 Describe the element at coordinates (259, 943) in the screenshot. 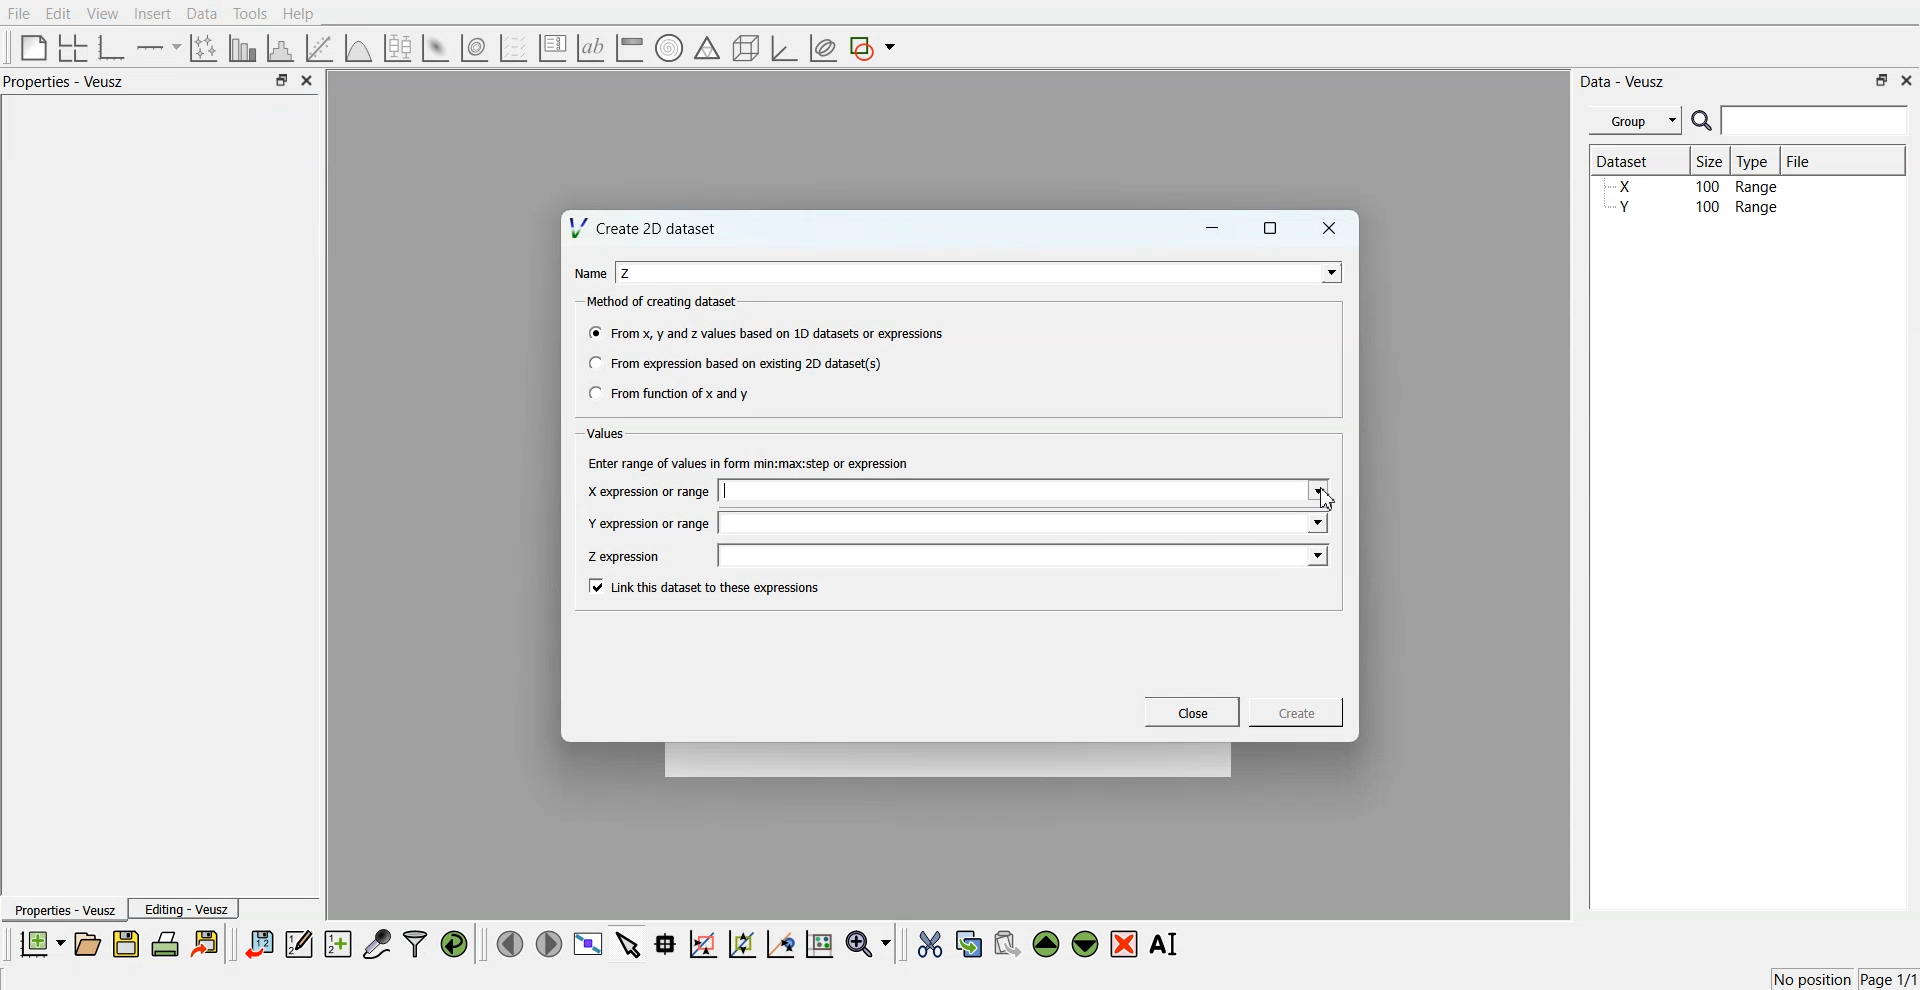

I see `Import dataset from veusz` at that location.